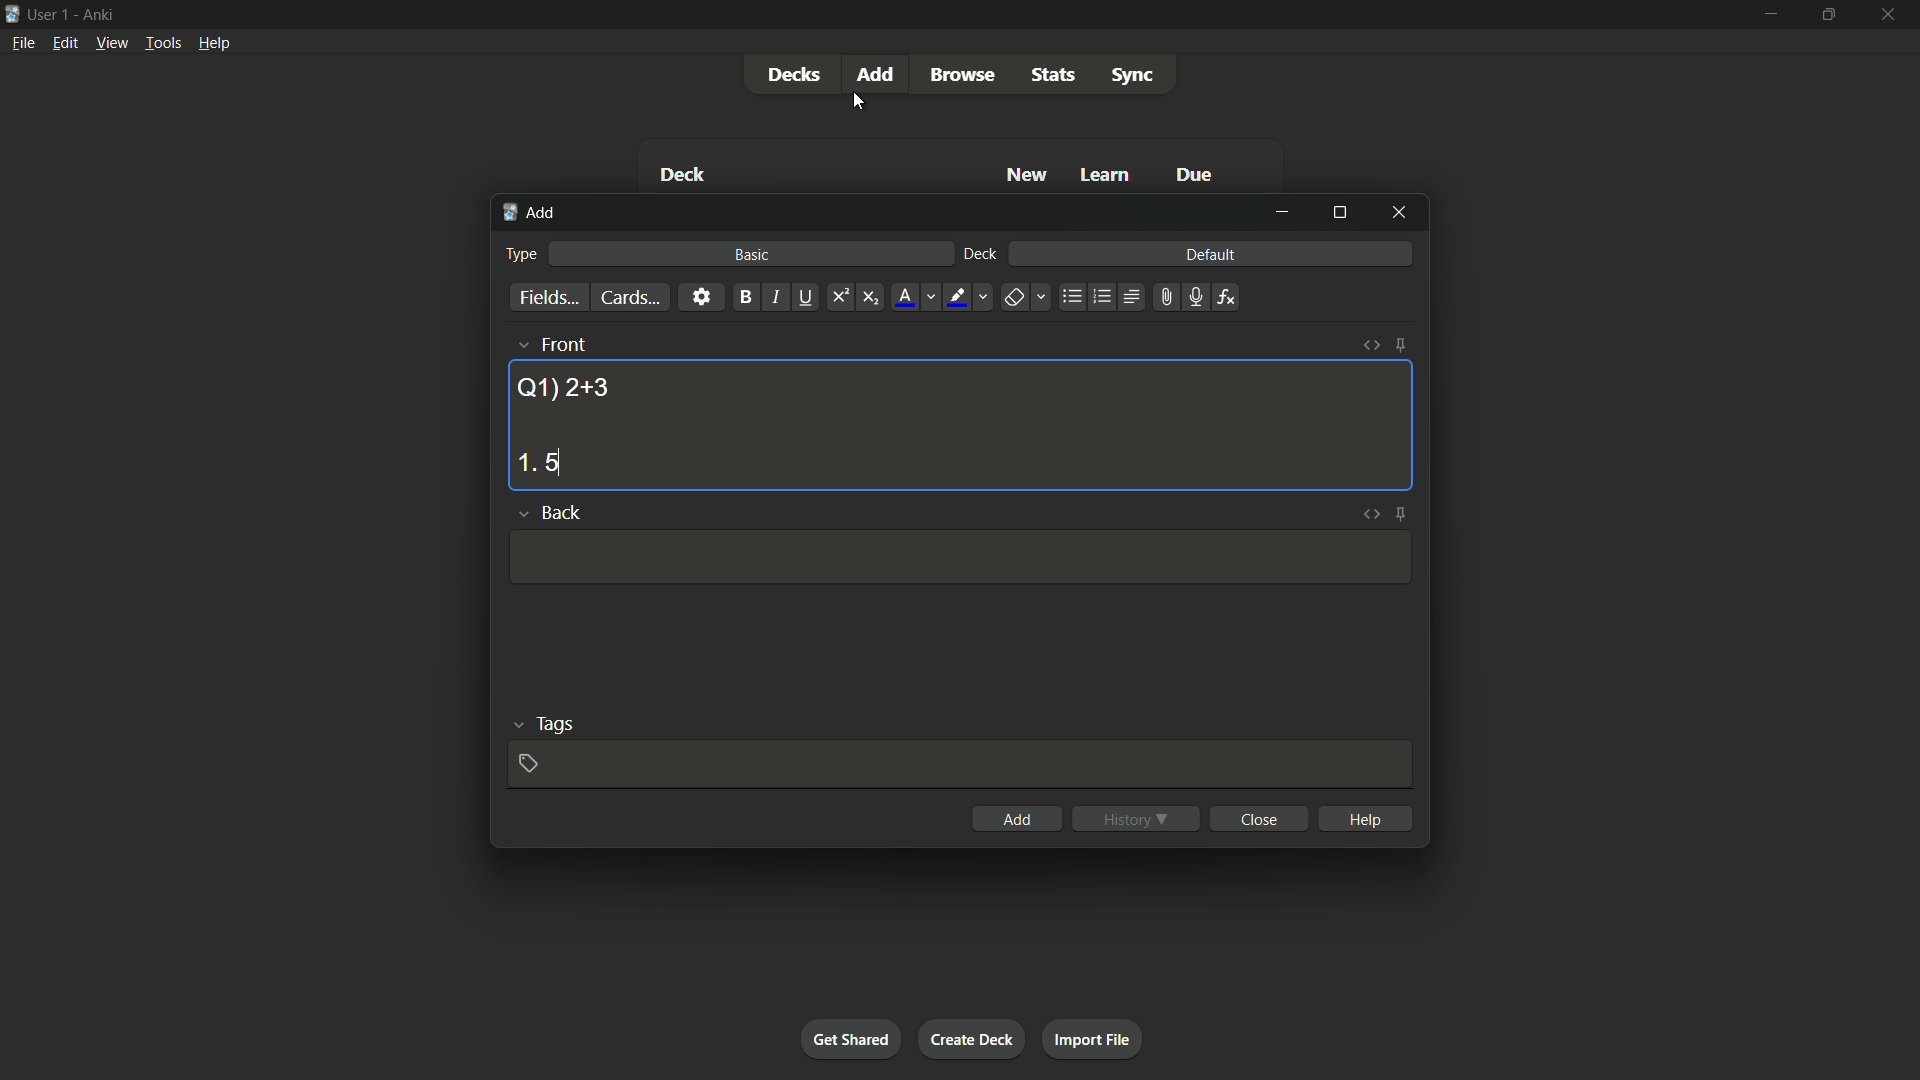 The height and width of the screenshot is (1080, 1920). What do you see at coordinates (1400, 345) in the screenshot?
I see `toggle sticky` at bounding box center [1400, 345].